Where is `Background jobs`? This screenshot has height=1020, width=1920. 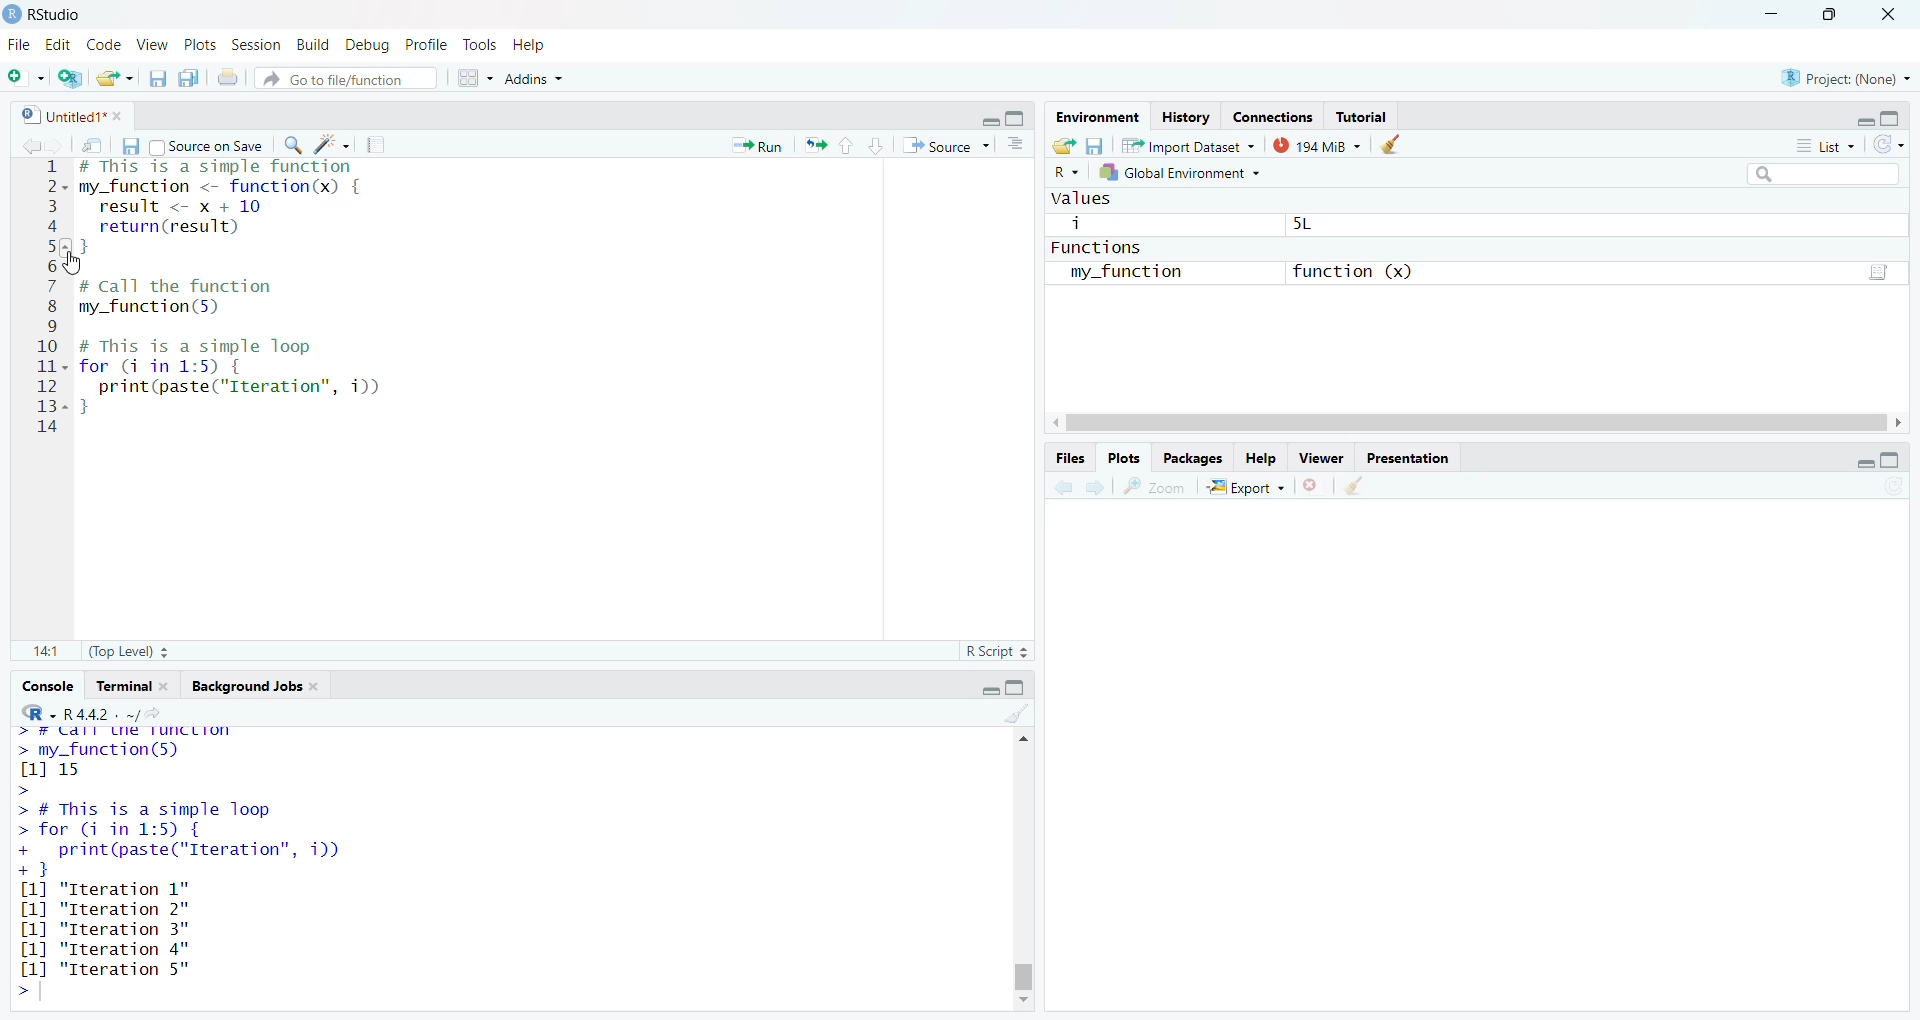 Background jobs is located at coordinates (246, 686).